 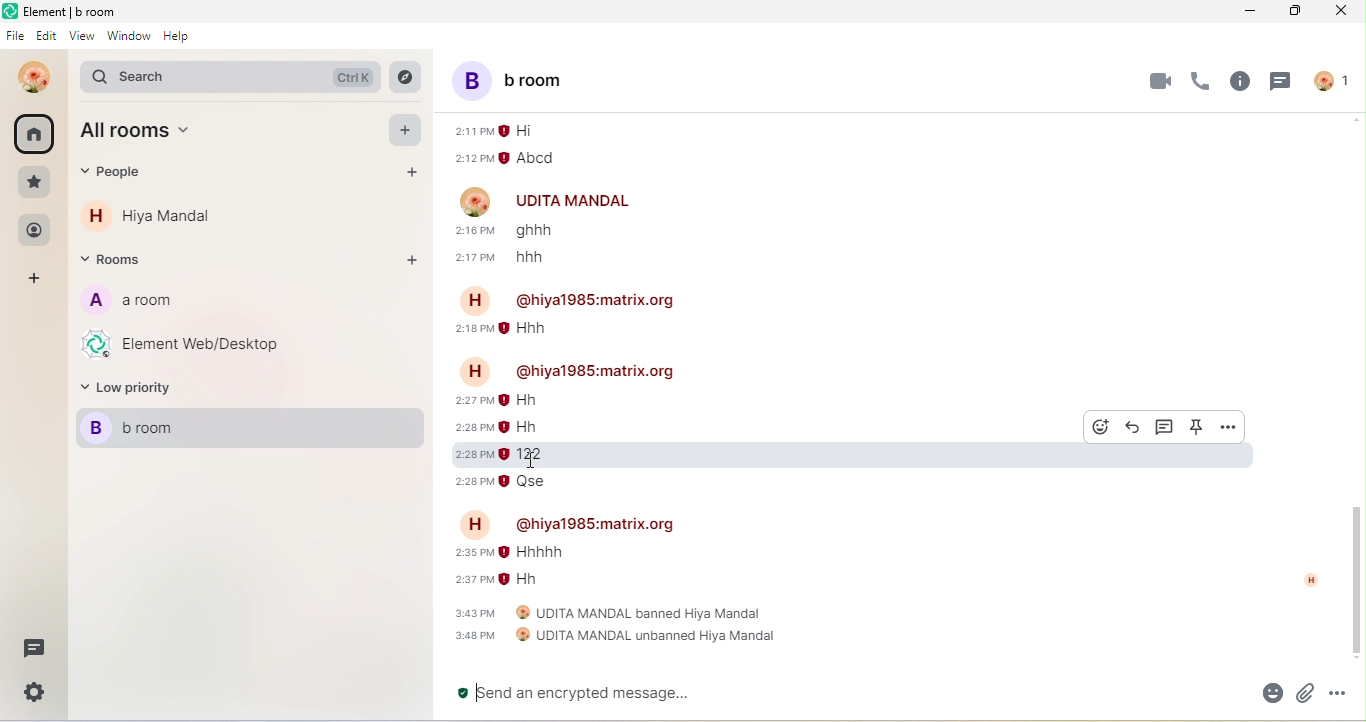 I want to click on file, so click(x=14, y=38).